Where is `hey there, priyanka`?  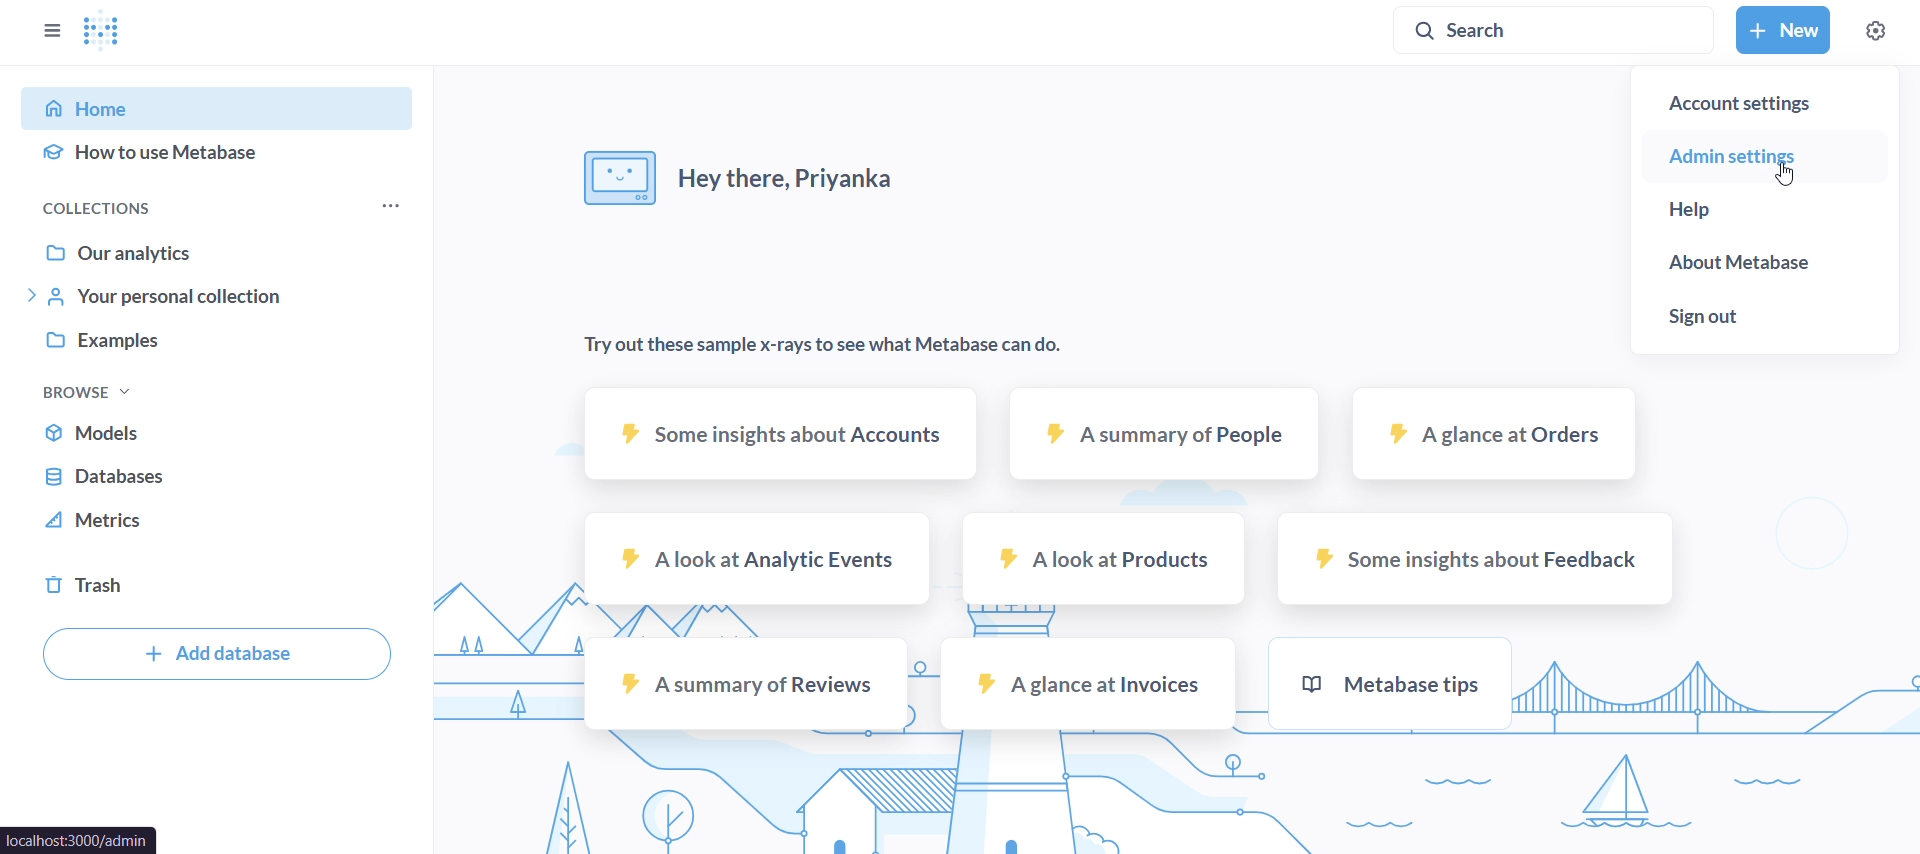 hey there, priyanka is located at coordinates (738, 170).